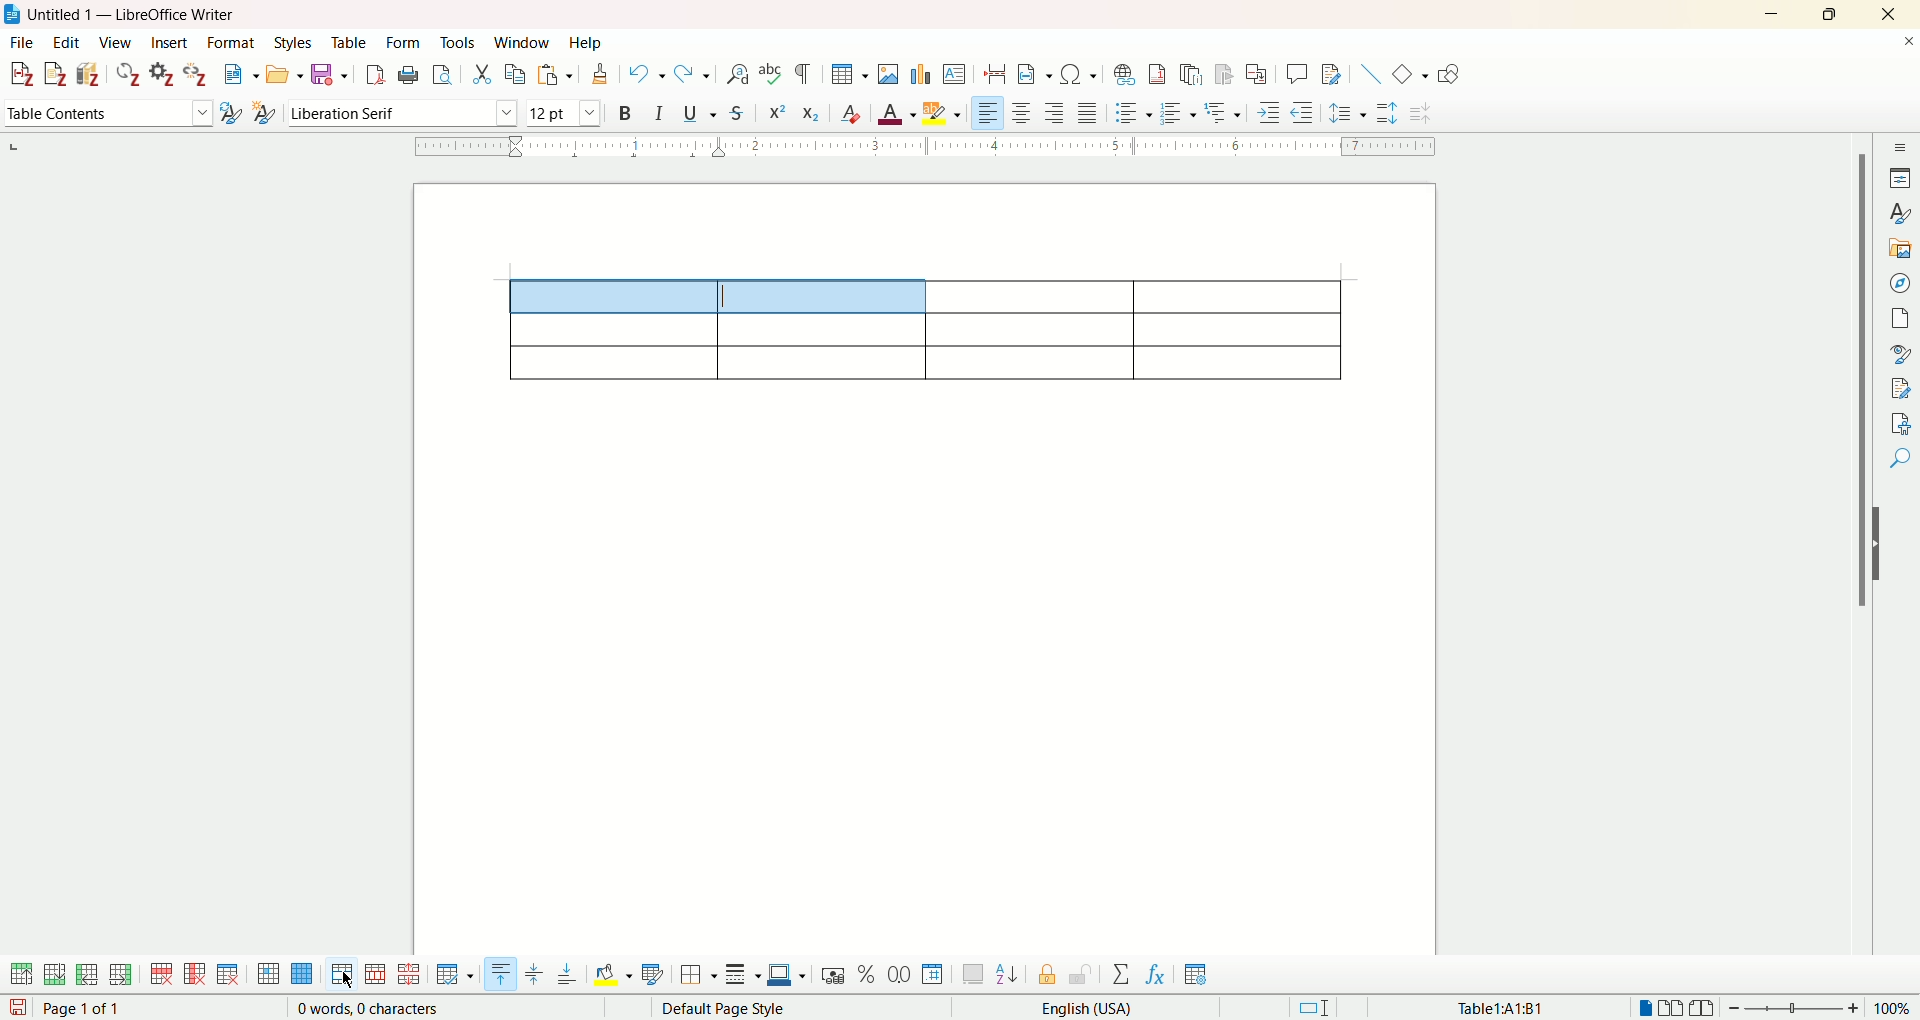 This screenshot has width=1920, height=1020. Describe the element at coordinates (555, 74) in the screenshot. I see `paste` at that location.